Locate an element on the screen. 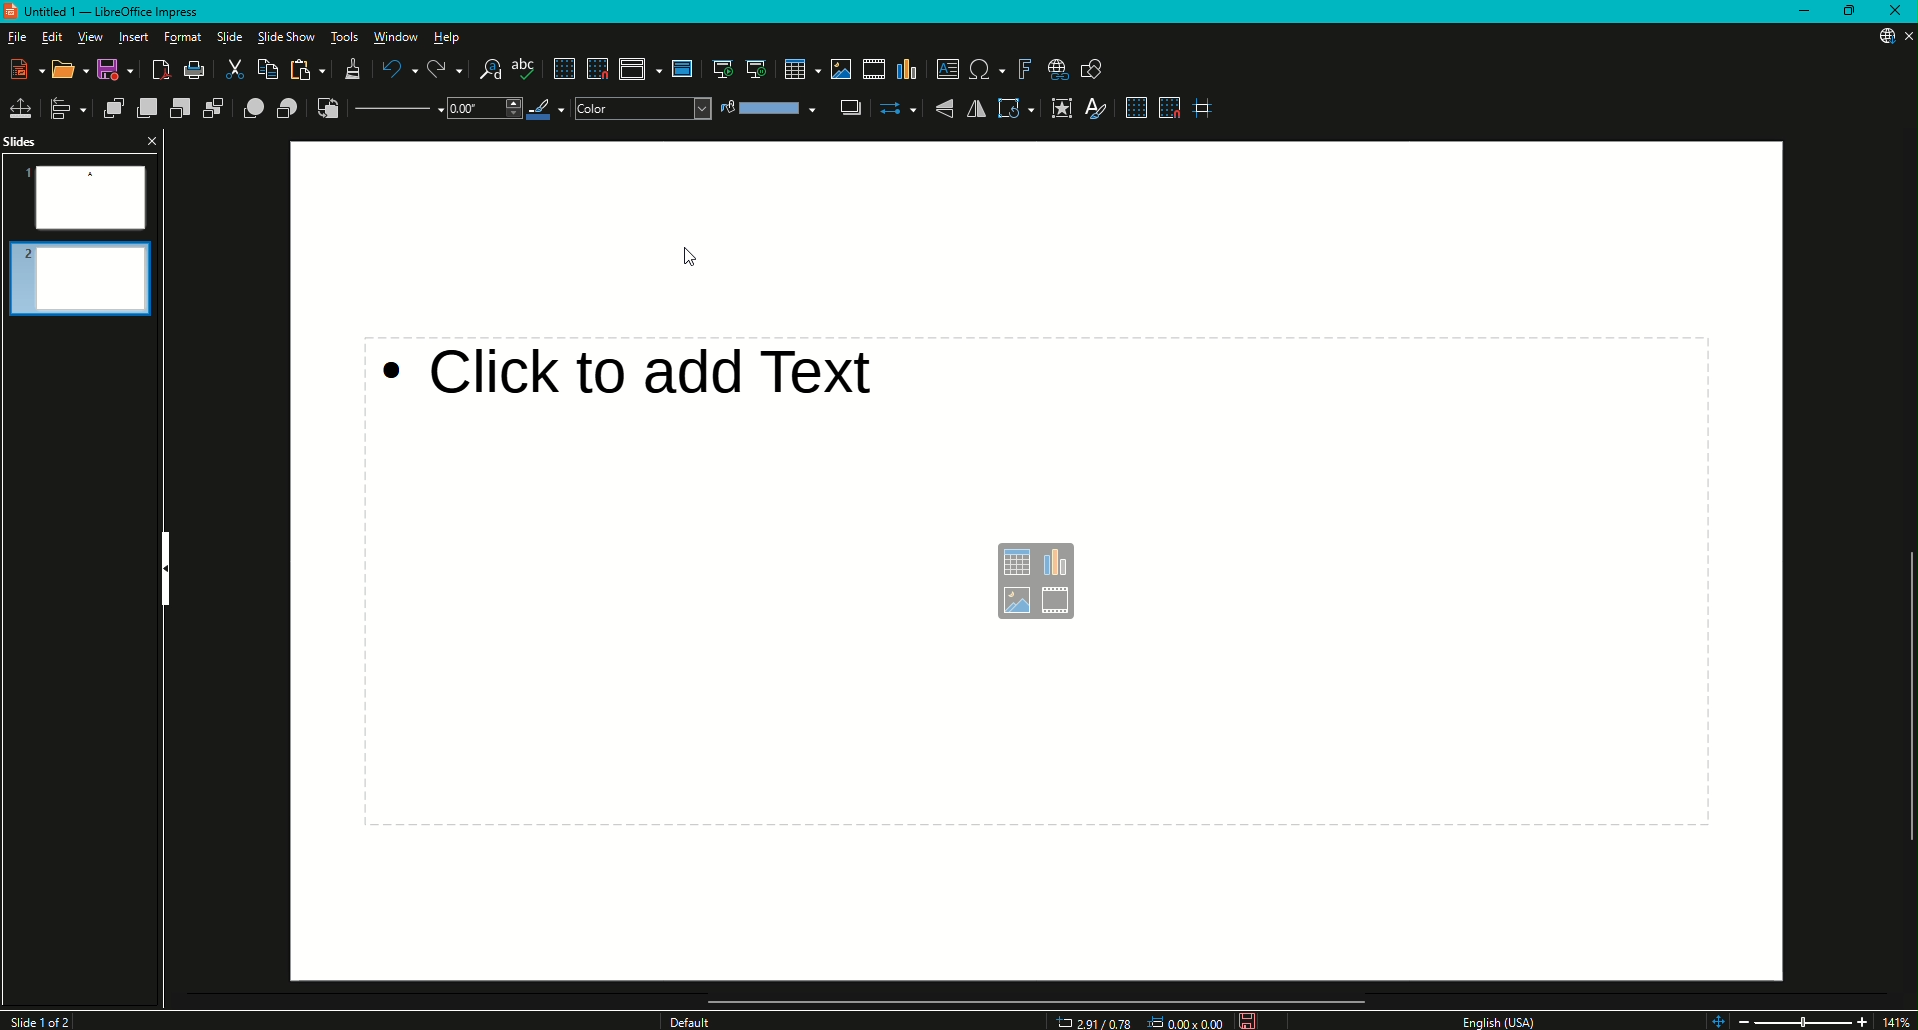  Export Directly as PDF is located at coordinates (160, 70).